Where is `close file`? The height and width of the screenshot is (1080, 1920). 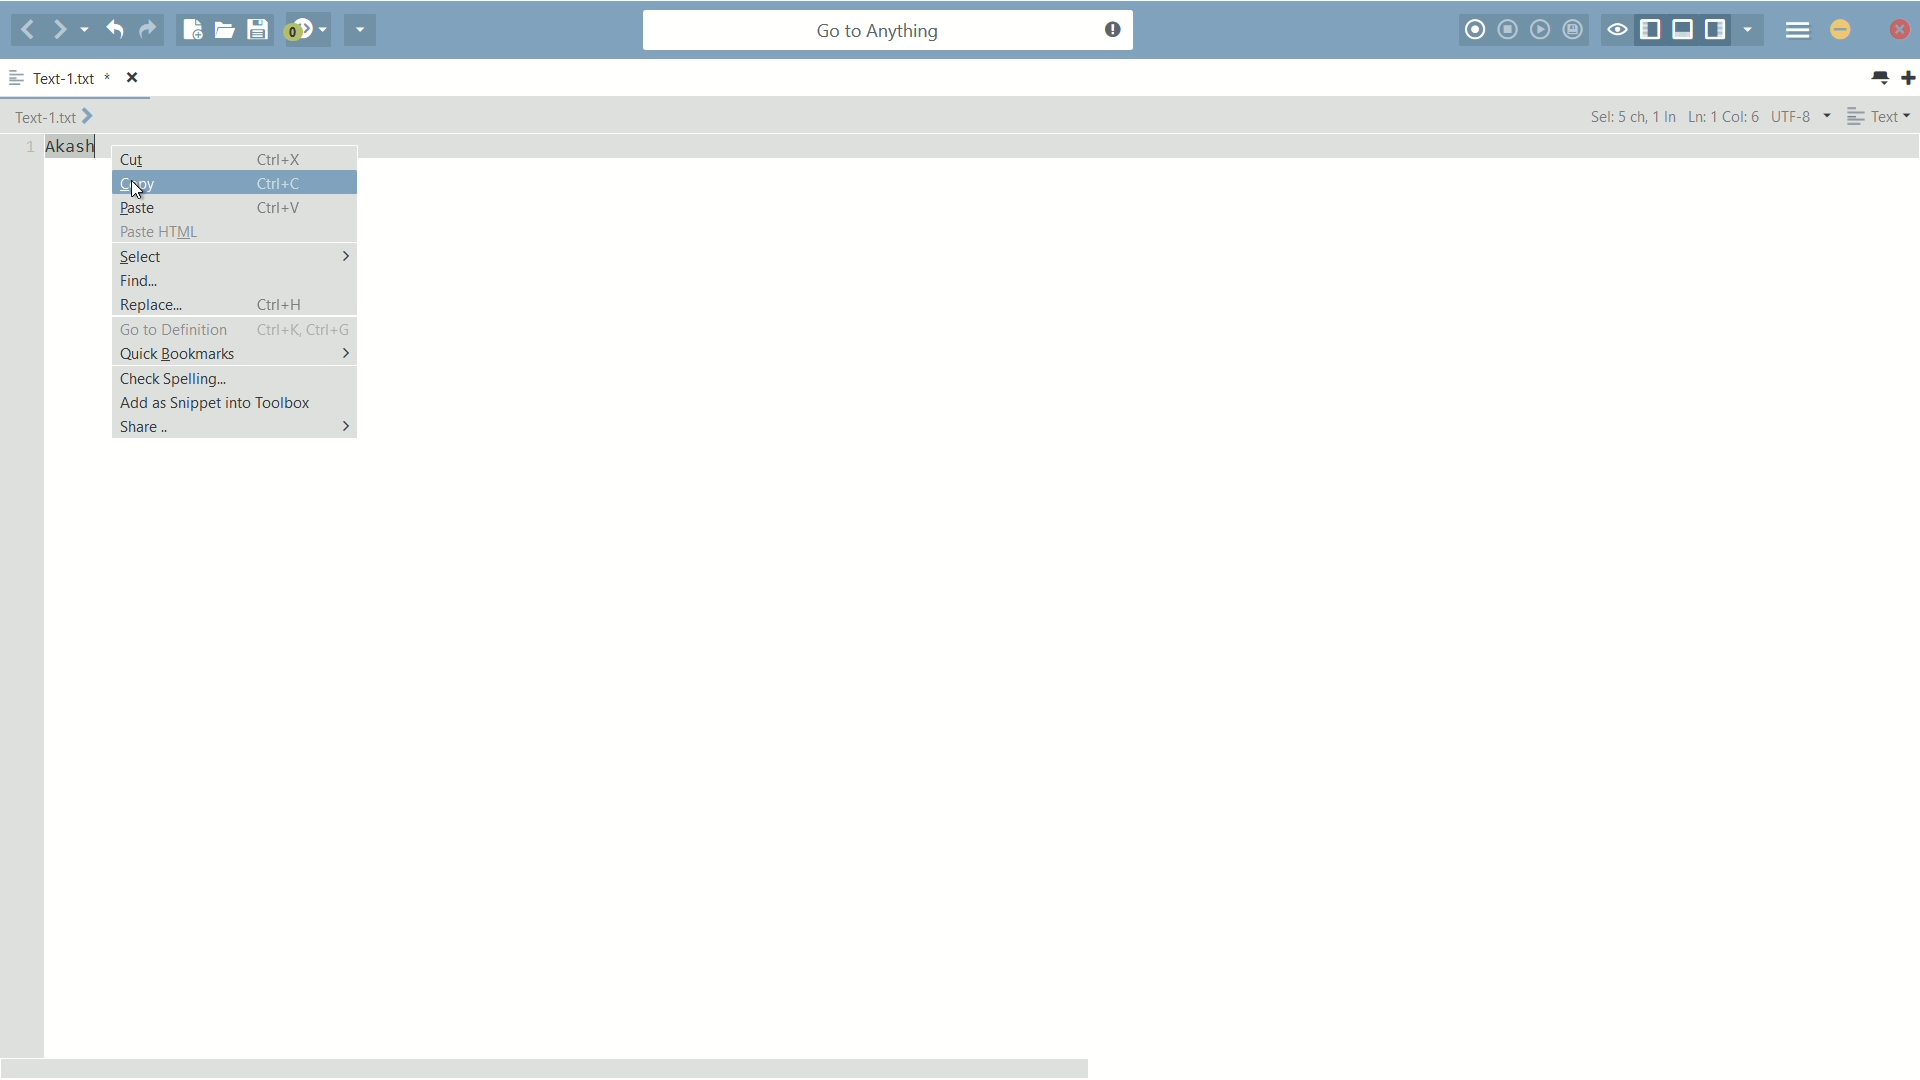
close file is located at coordinates (134, 79).